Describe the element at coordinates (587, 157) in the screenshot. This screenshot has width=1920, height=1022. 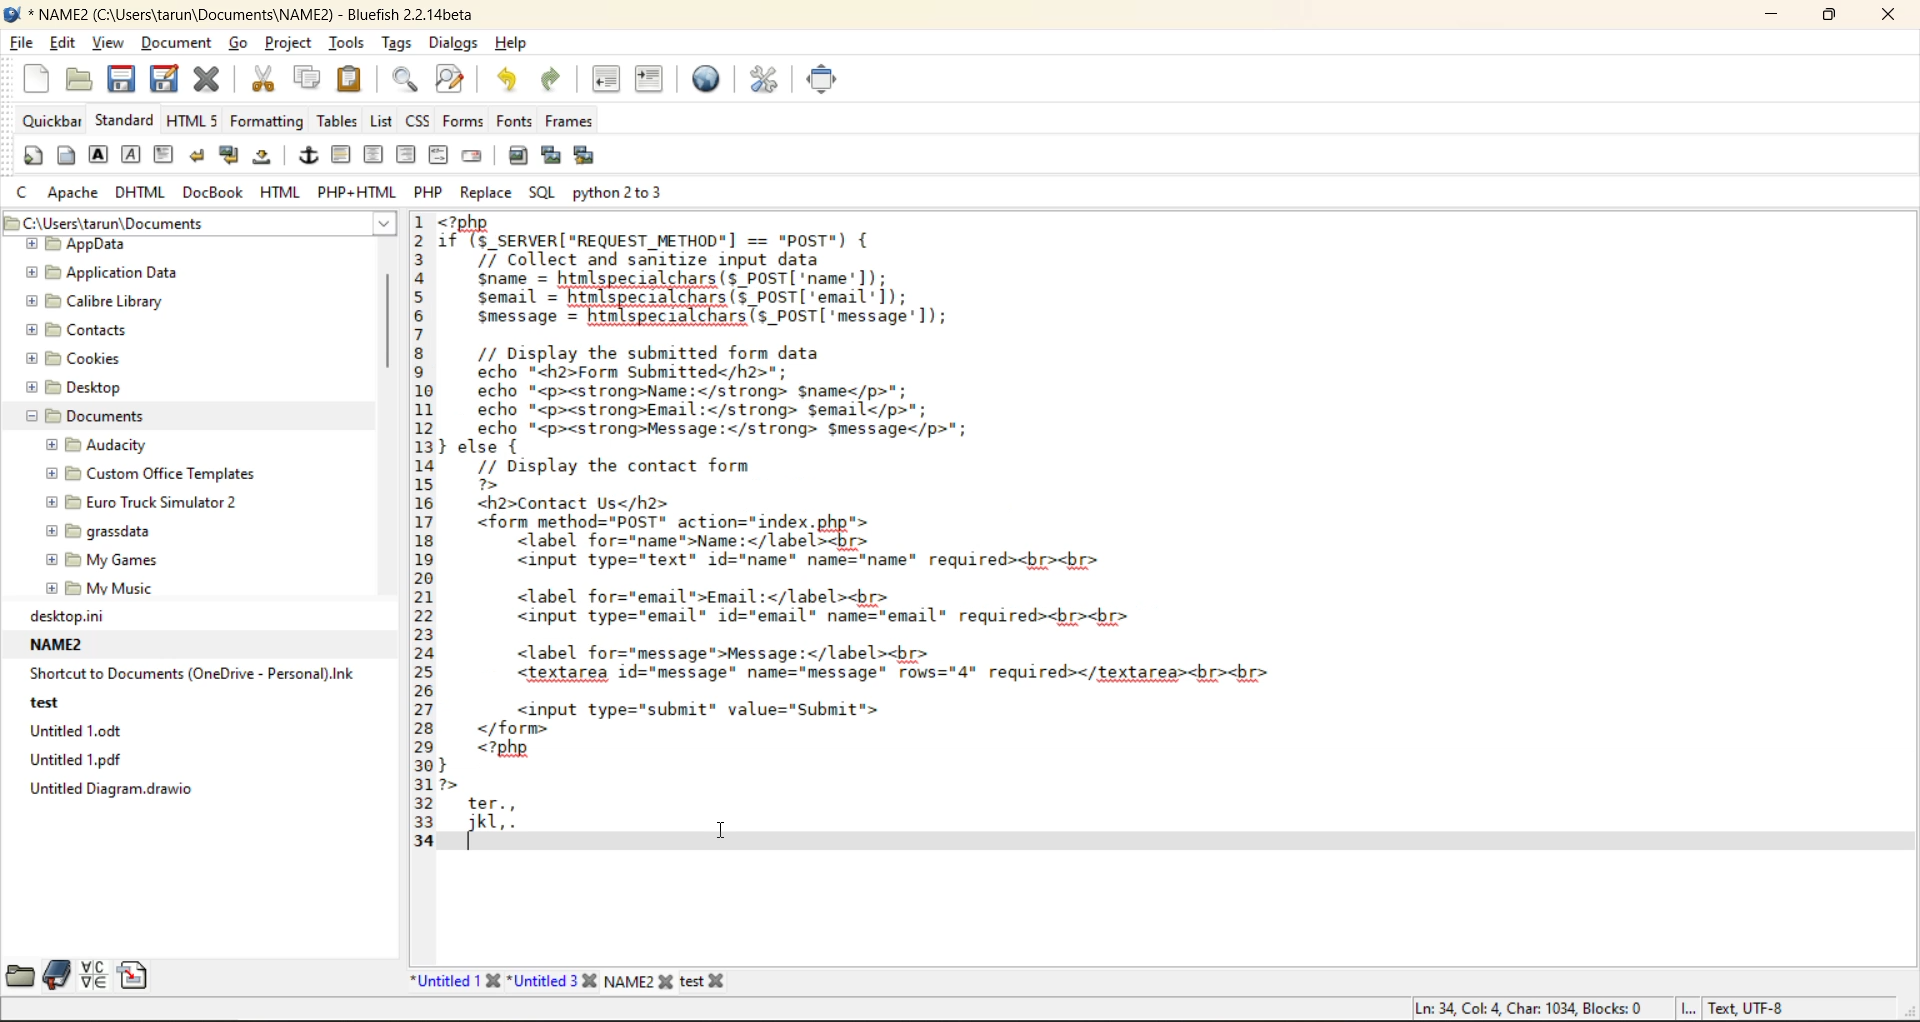
I see `insert multiple thumbnail` at that location.